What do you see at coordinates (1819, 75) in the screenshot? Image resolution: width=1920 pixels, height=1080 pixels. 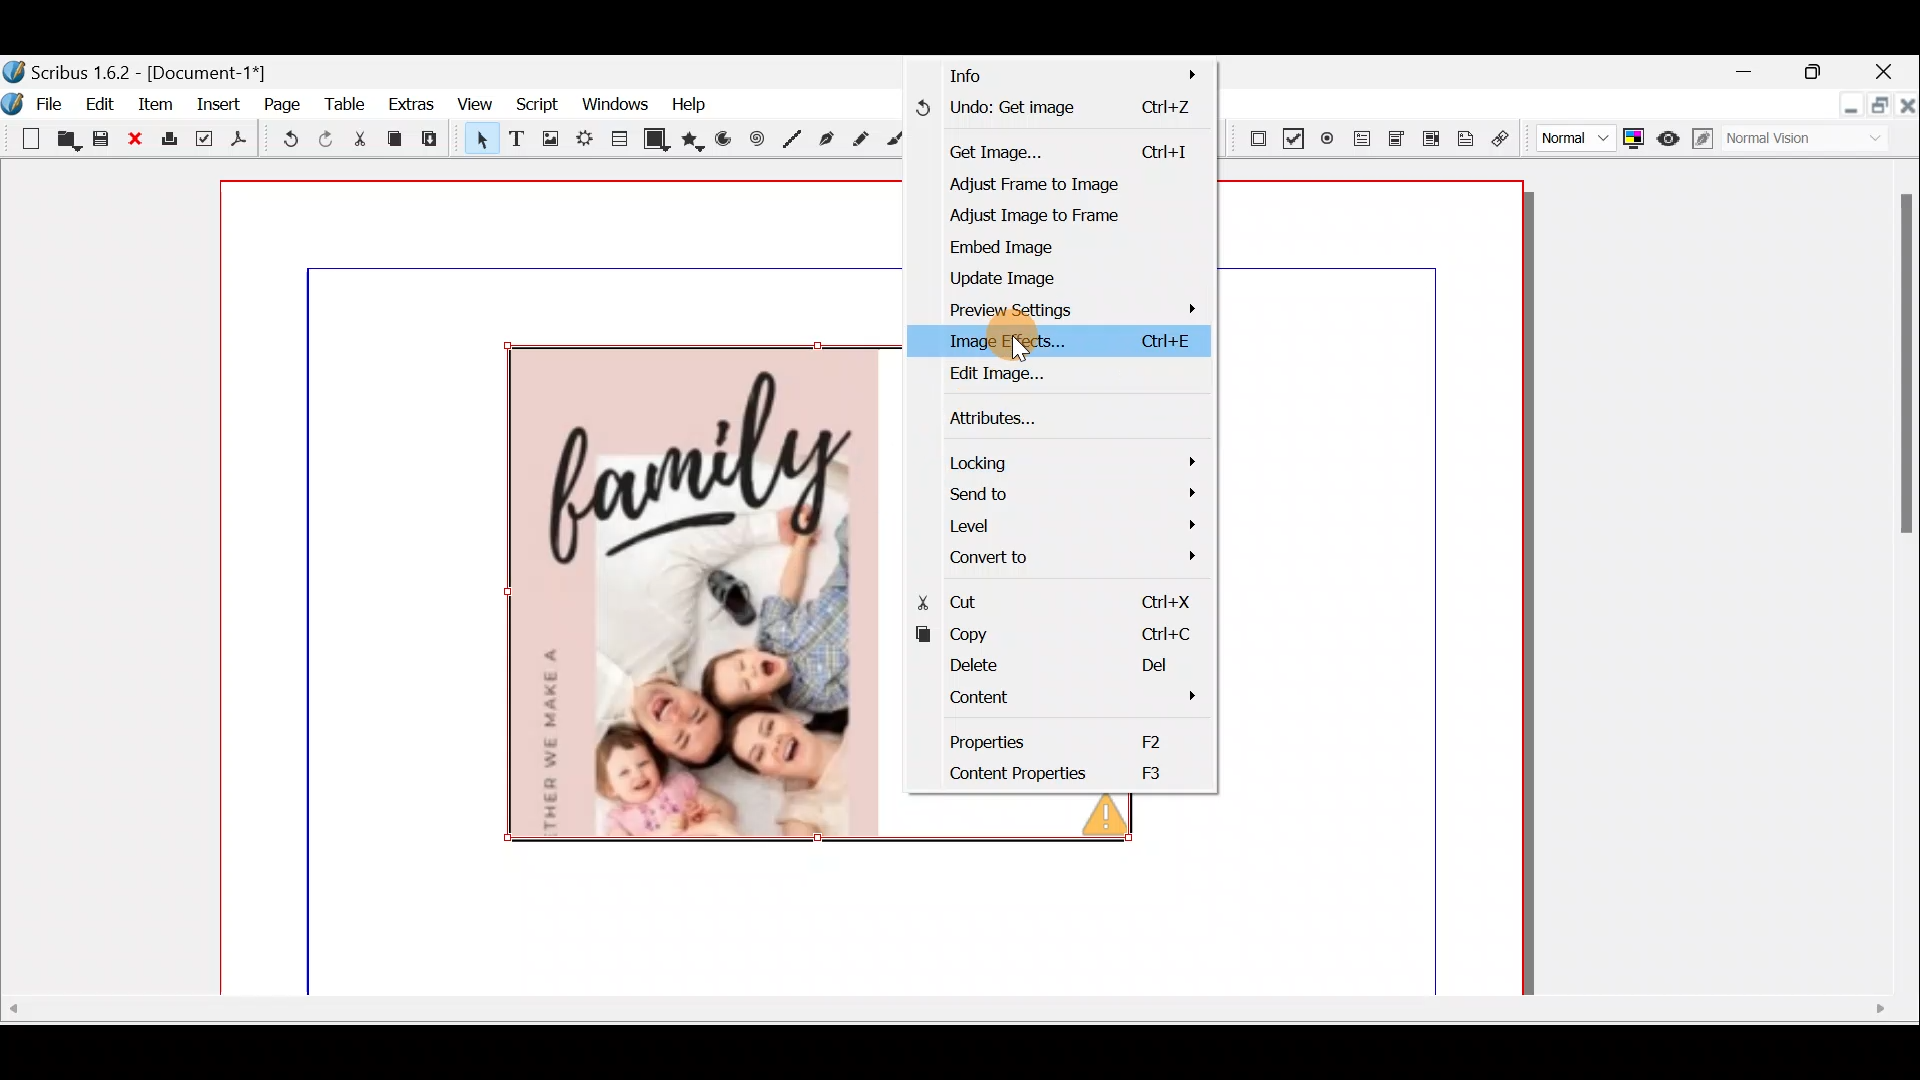 I see `maximise` at bounding box center [1819, 75].